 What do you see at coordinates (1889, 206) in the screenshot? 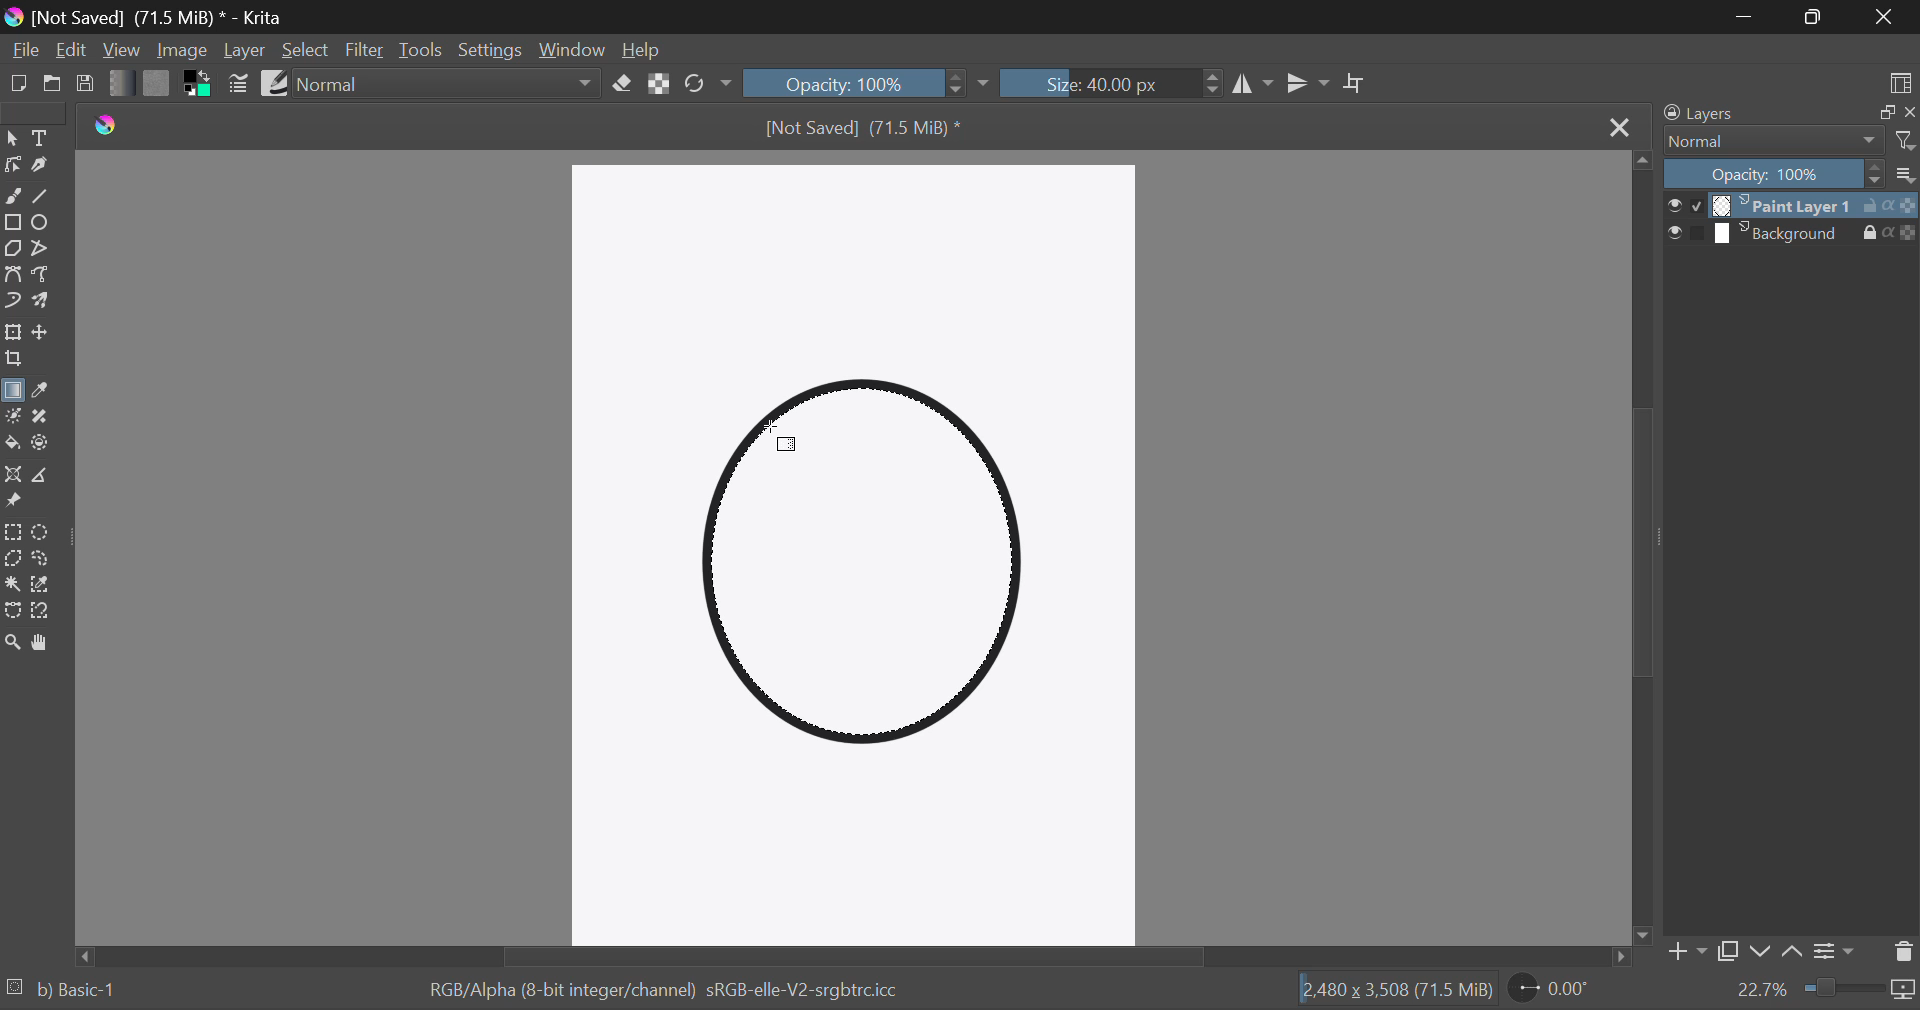
I see `actions` at bounding box center [1889, 206].